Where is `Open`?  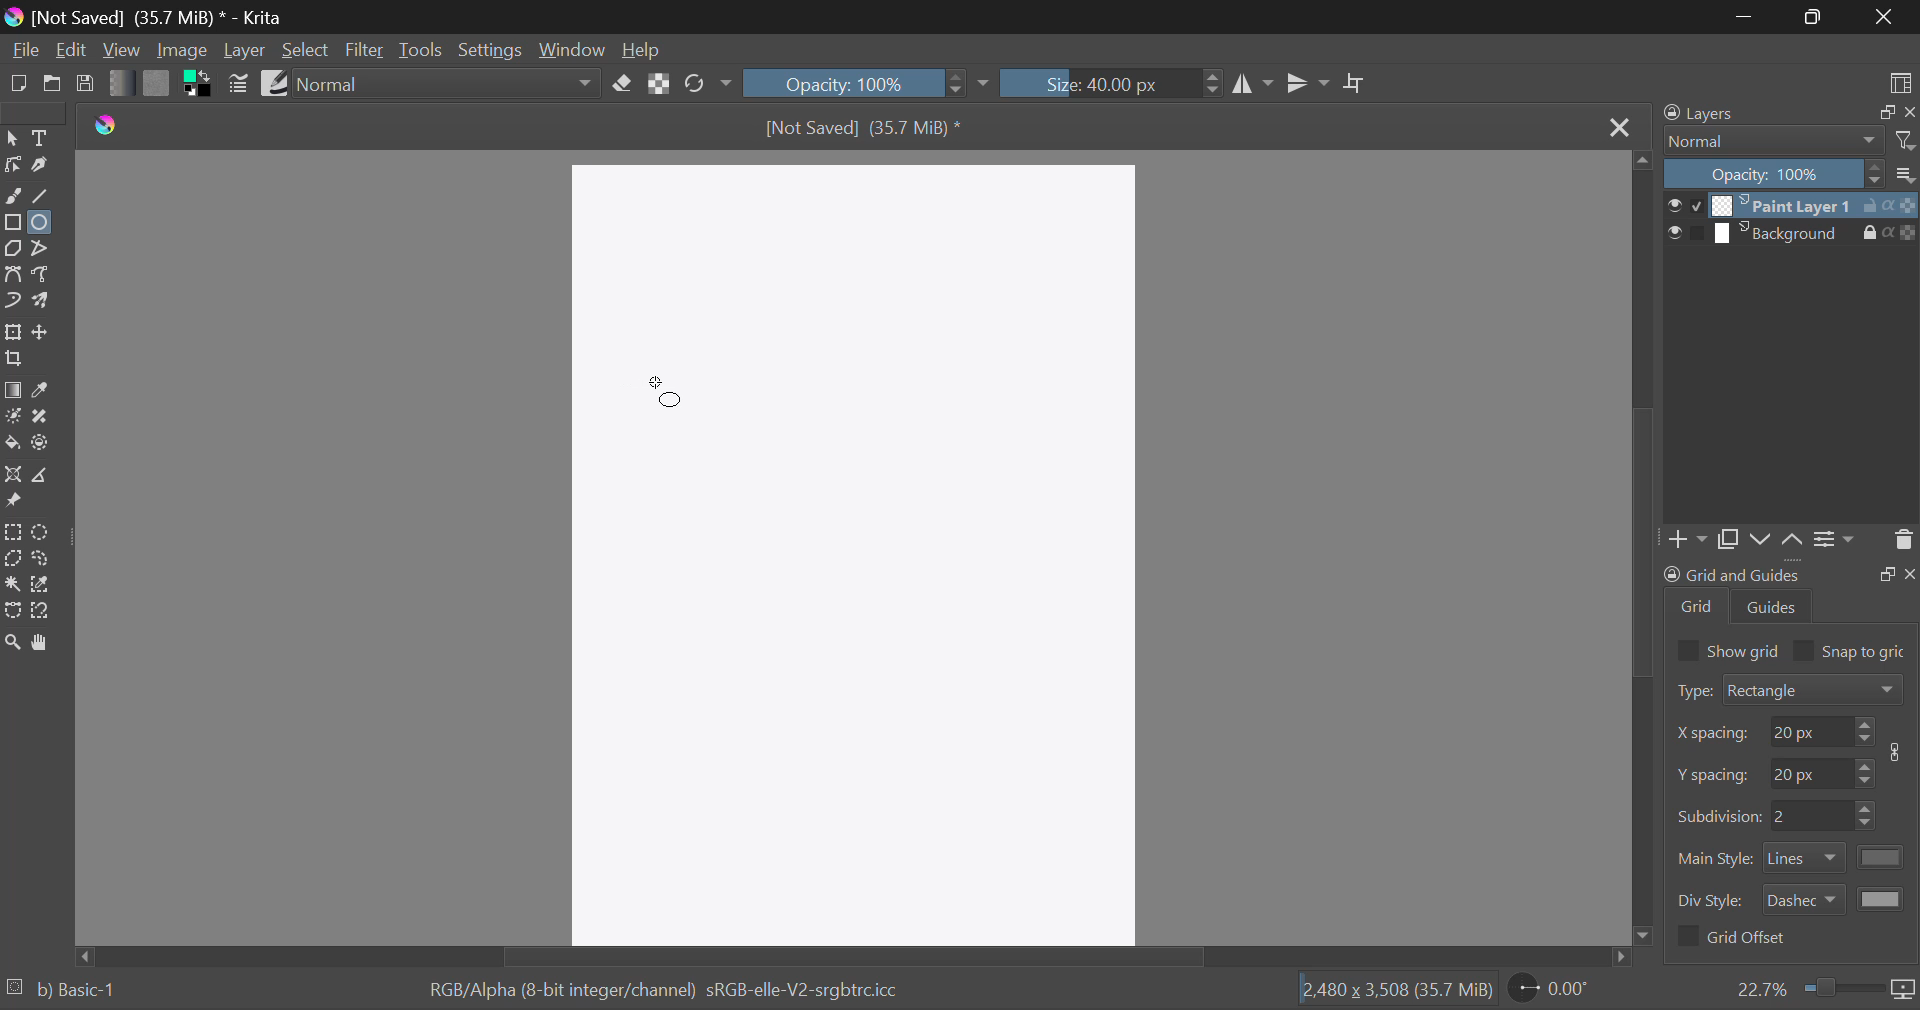
Open is located at coordinates (54, 82).